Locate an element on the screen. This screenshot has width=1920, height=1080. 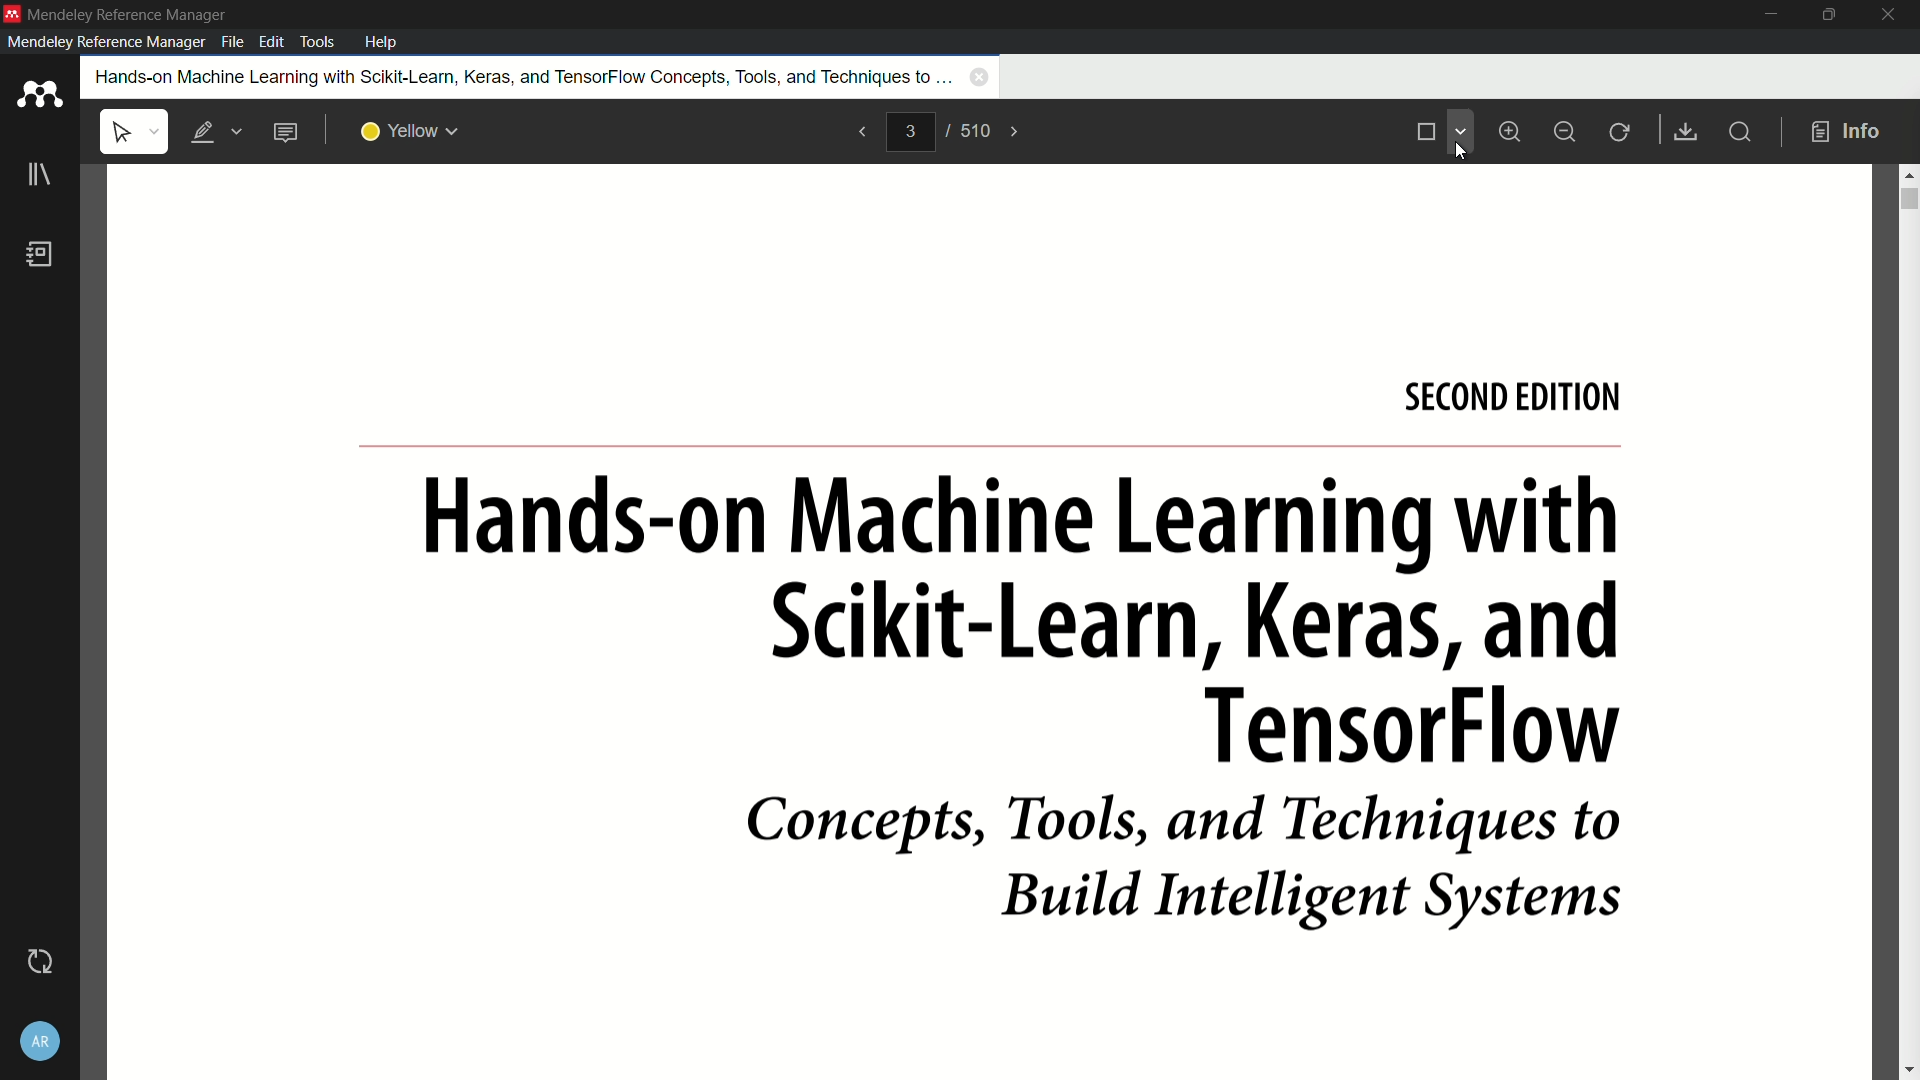
current page is located at coordinates (910, 131).